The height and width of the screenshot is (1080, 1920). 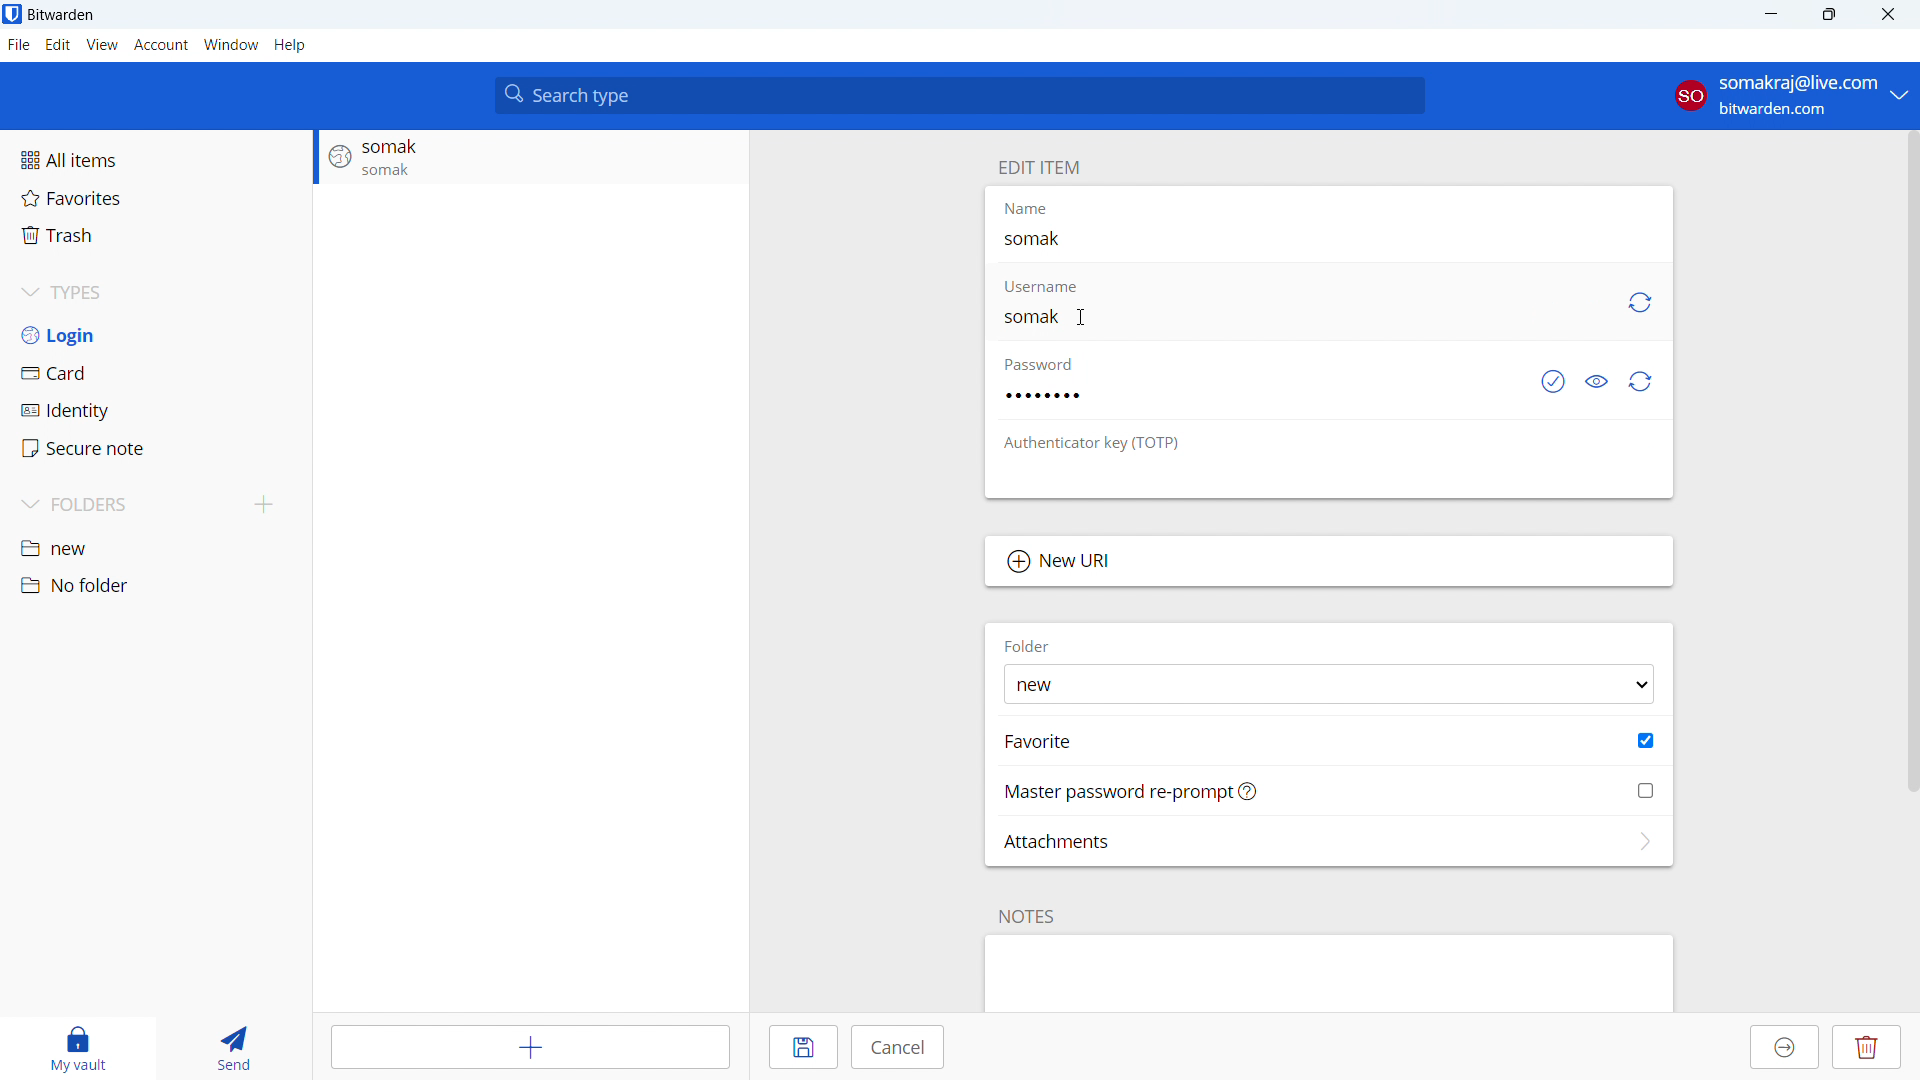 What do you see at coordinates (1328, 975) in the screenshot?
I see `add note` at bounding box center [1328, 975].